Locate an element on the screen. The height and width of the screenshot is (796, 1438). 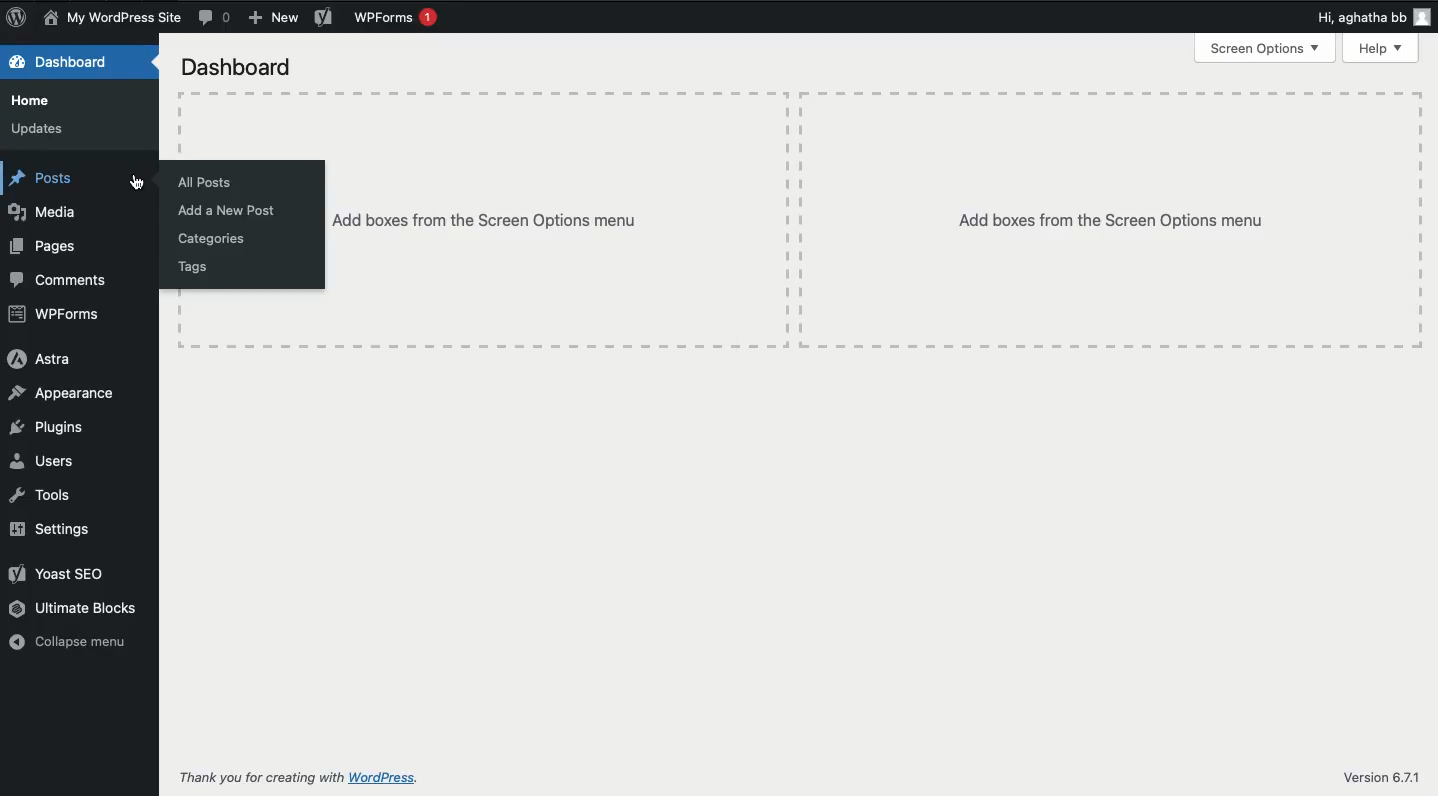
Collapse menu is located at coordinates (67, 641).